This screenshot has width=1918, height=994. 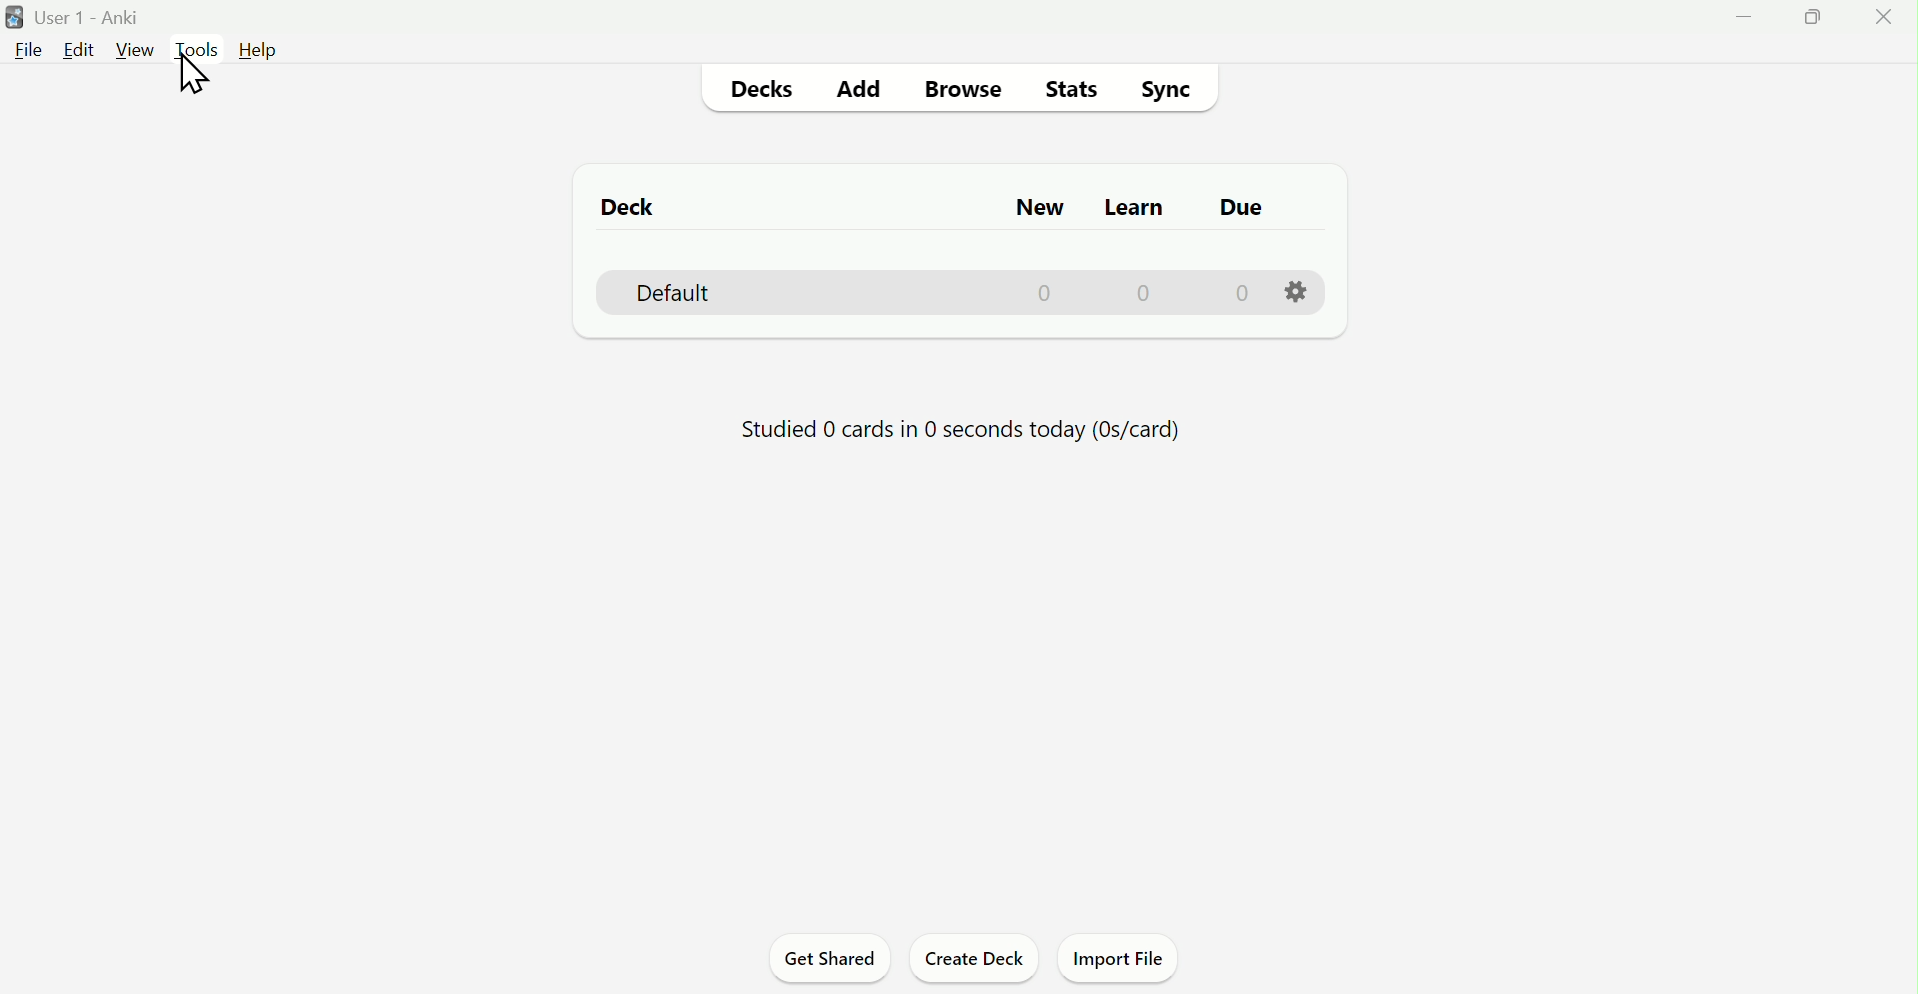 I want to click on Learn, so click(x=1128, y=205).